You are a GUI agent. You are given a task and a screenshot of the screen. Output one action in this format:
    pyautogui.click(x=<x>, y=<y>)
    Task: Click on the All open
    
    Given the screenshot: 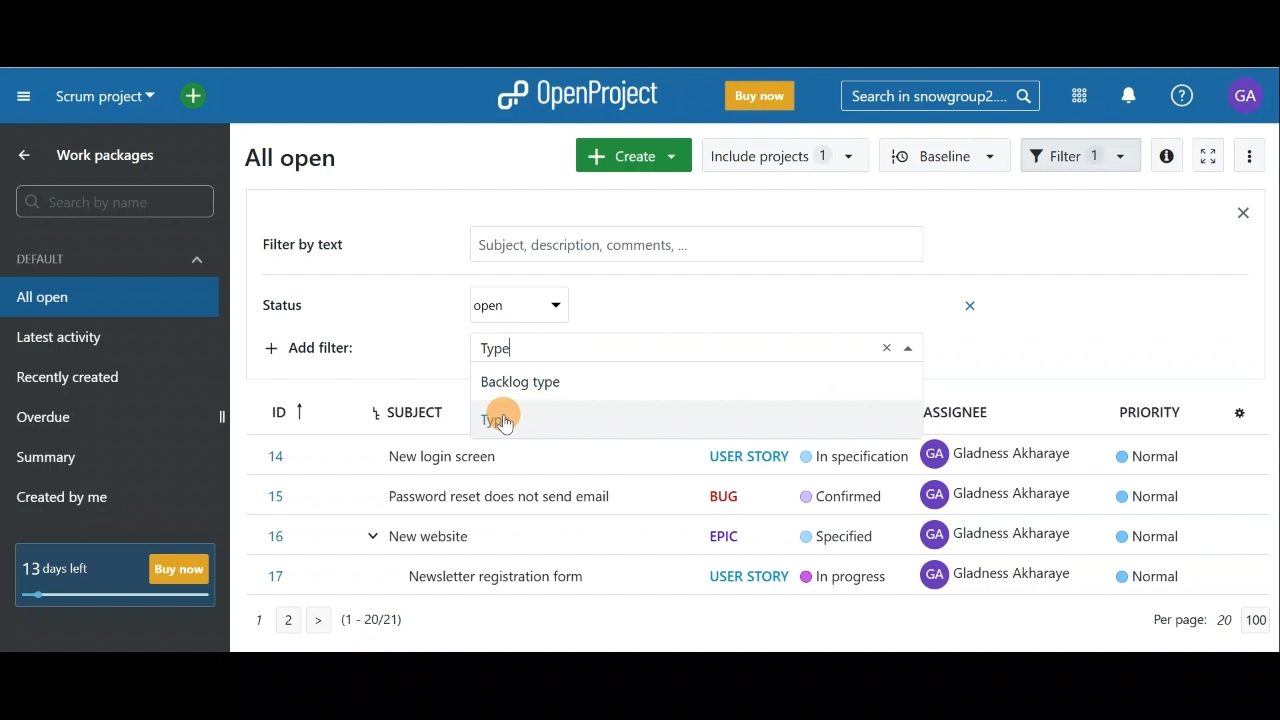 What is the action you would take?
    pyautogui.click(x=108, y=298)
    